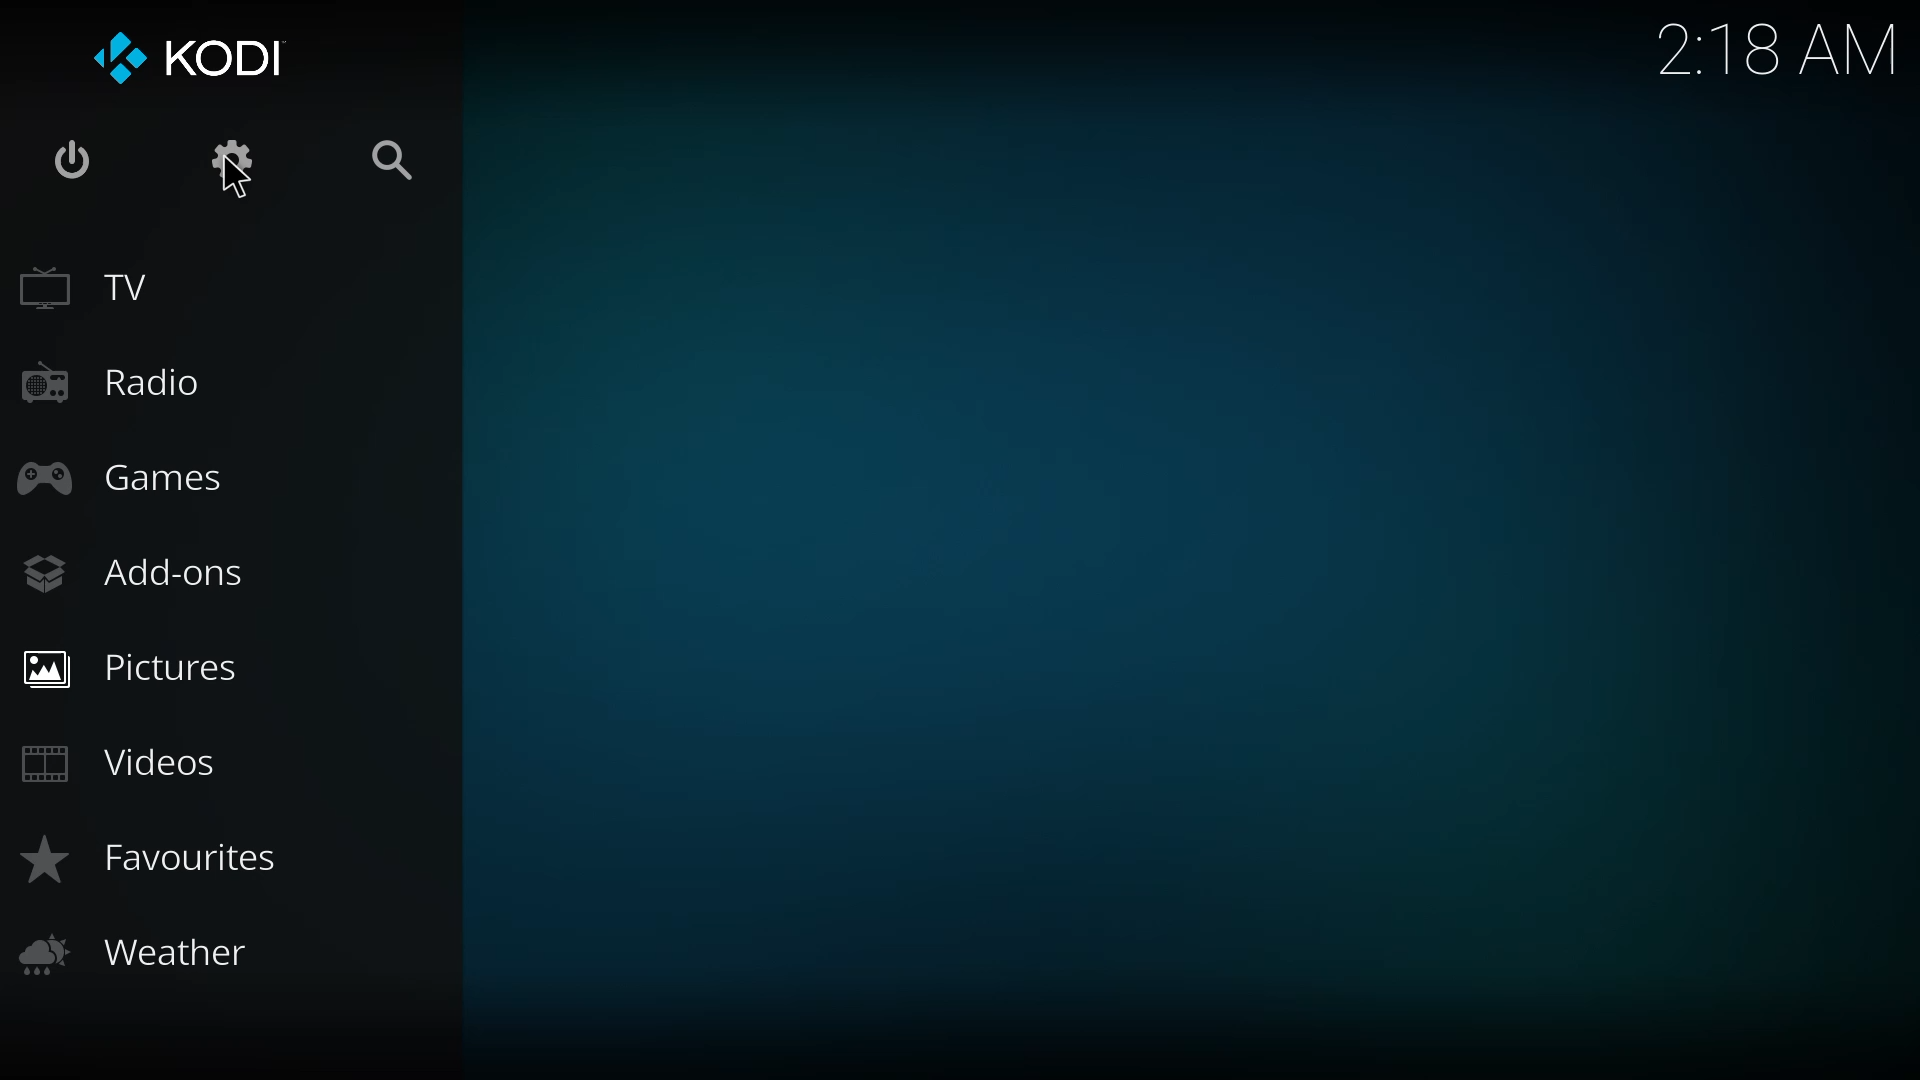  What do you see at coordinates (138, 570) in the screenshot?
I see `add-ons` at bounding box center [138, 570].